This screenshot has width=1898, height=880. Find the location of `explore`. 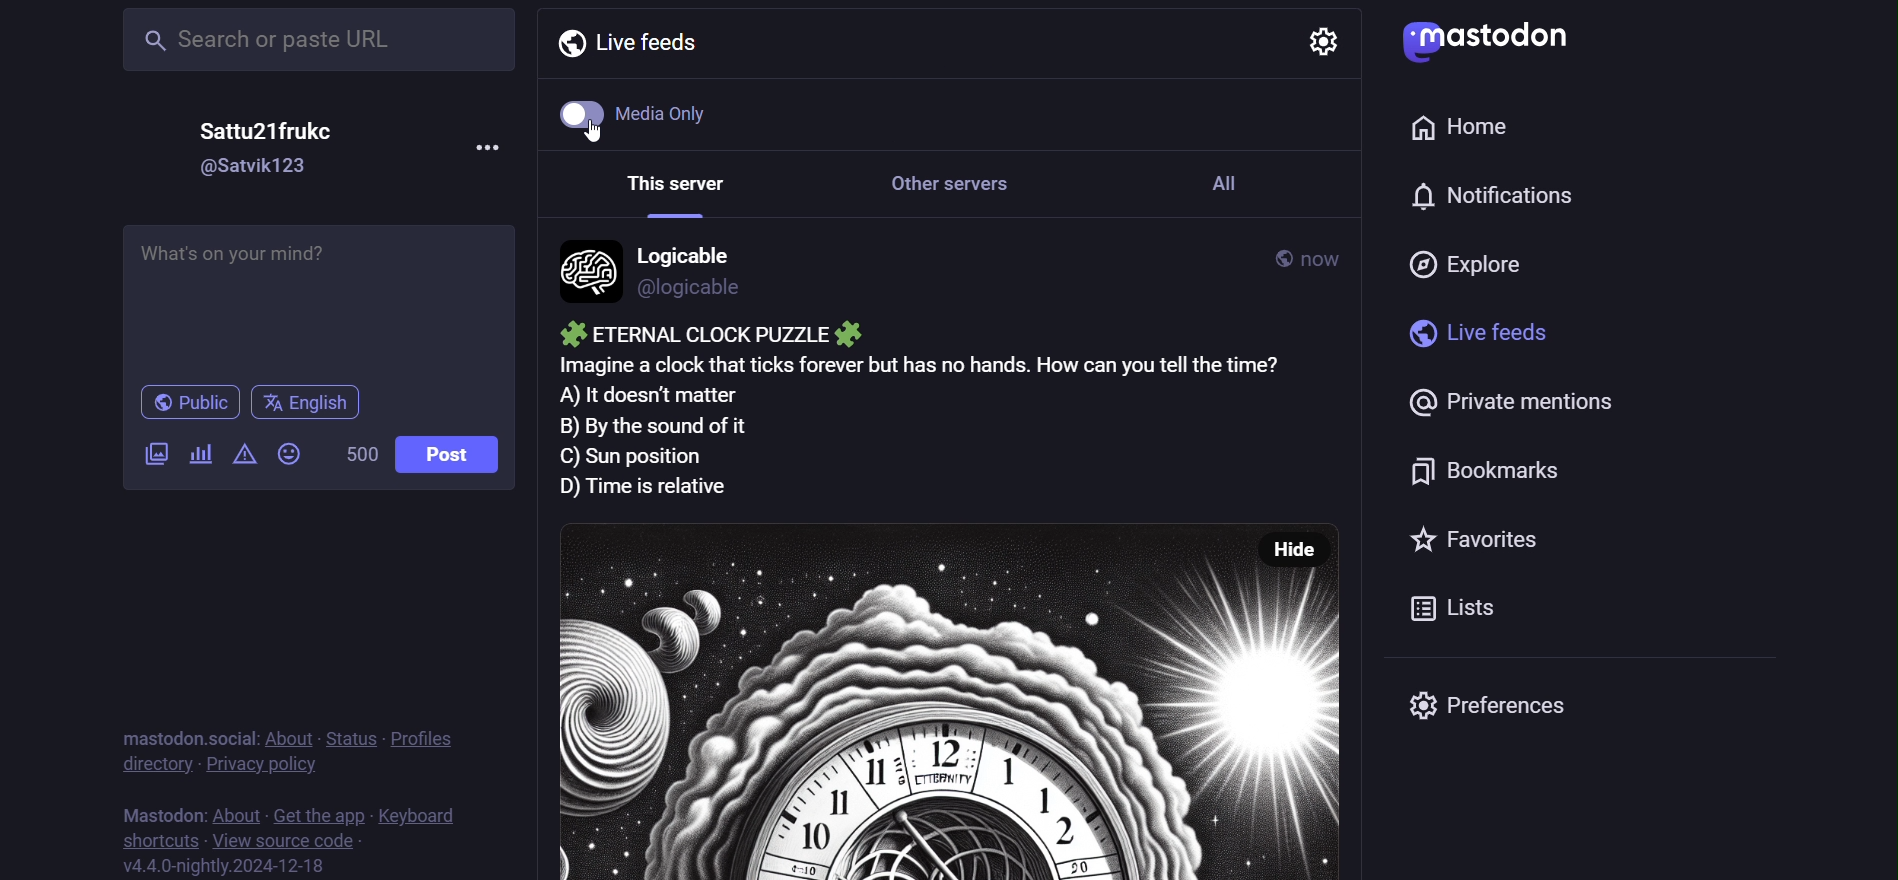

explore is located at coordinates (1474, 259).